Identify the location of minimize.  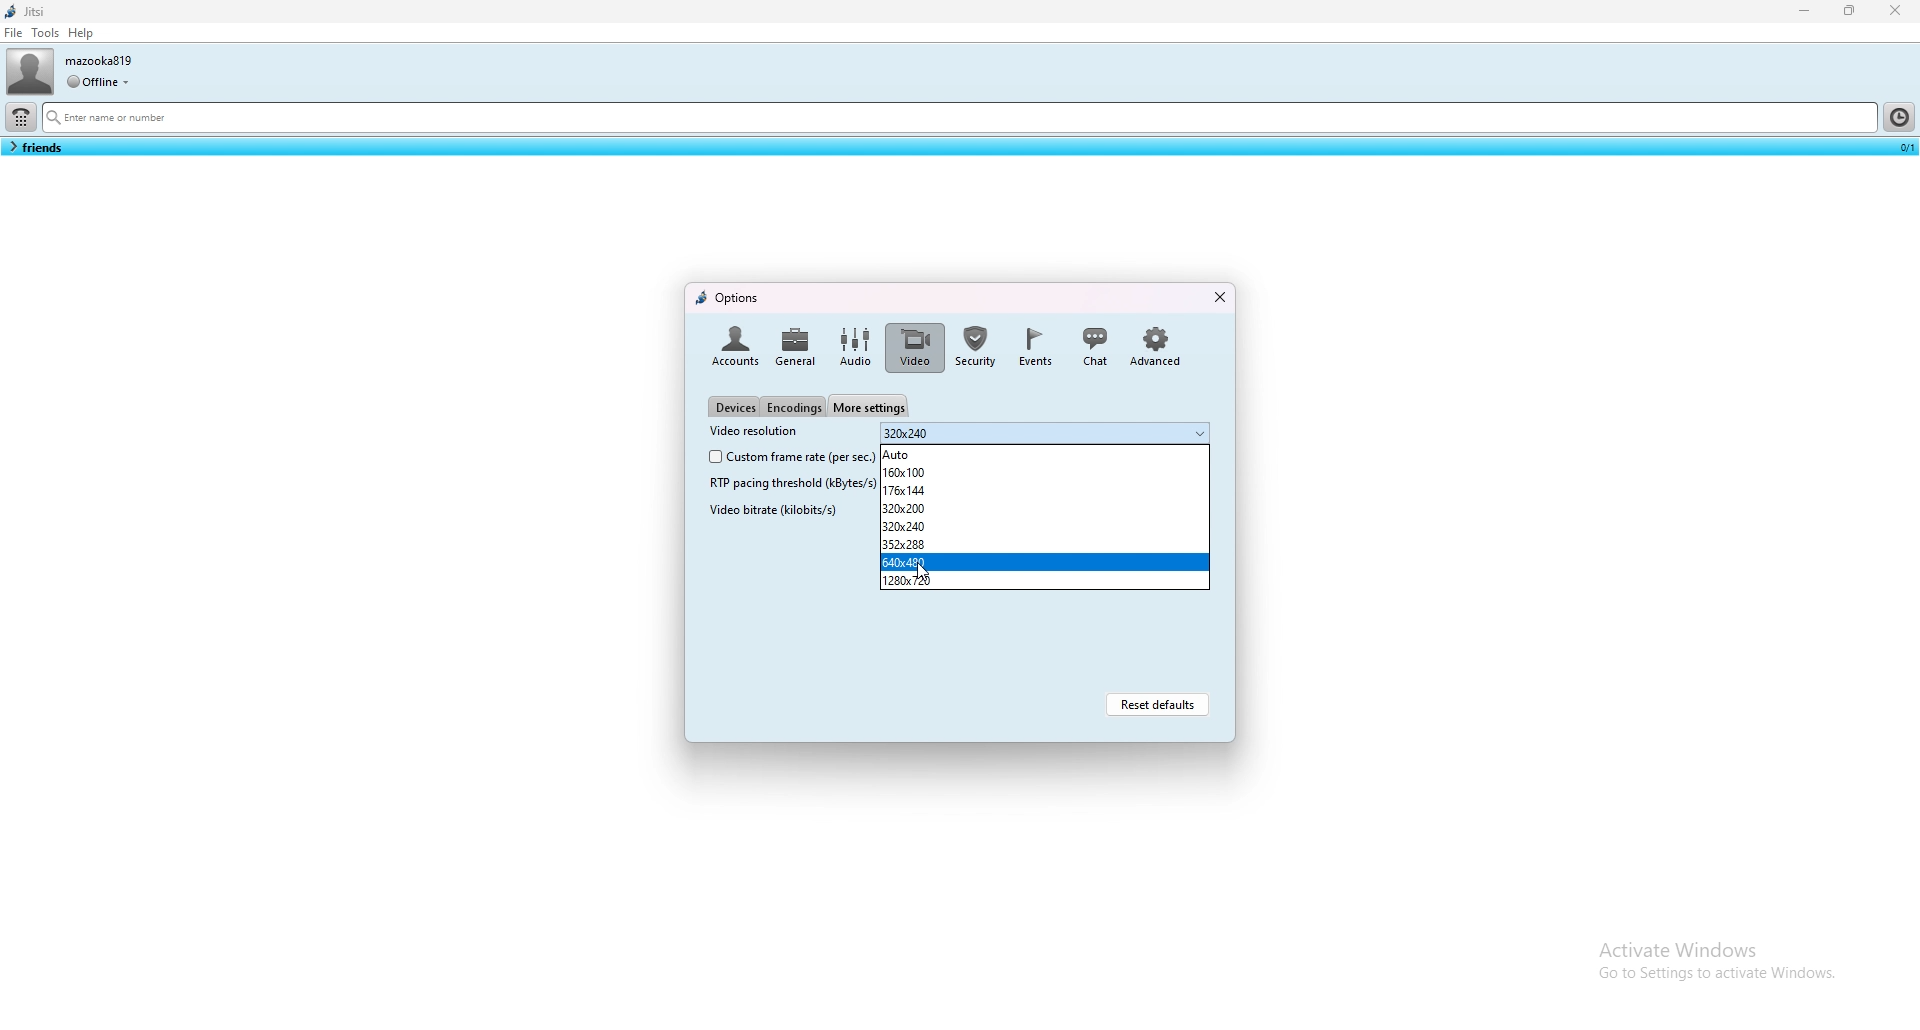
(1806, 10).